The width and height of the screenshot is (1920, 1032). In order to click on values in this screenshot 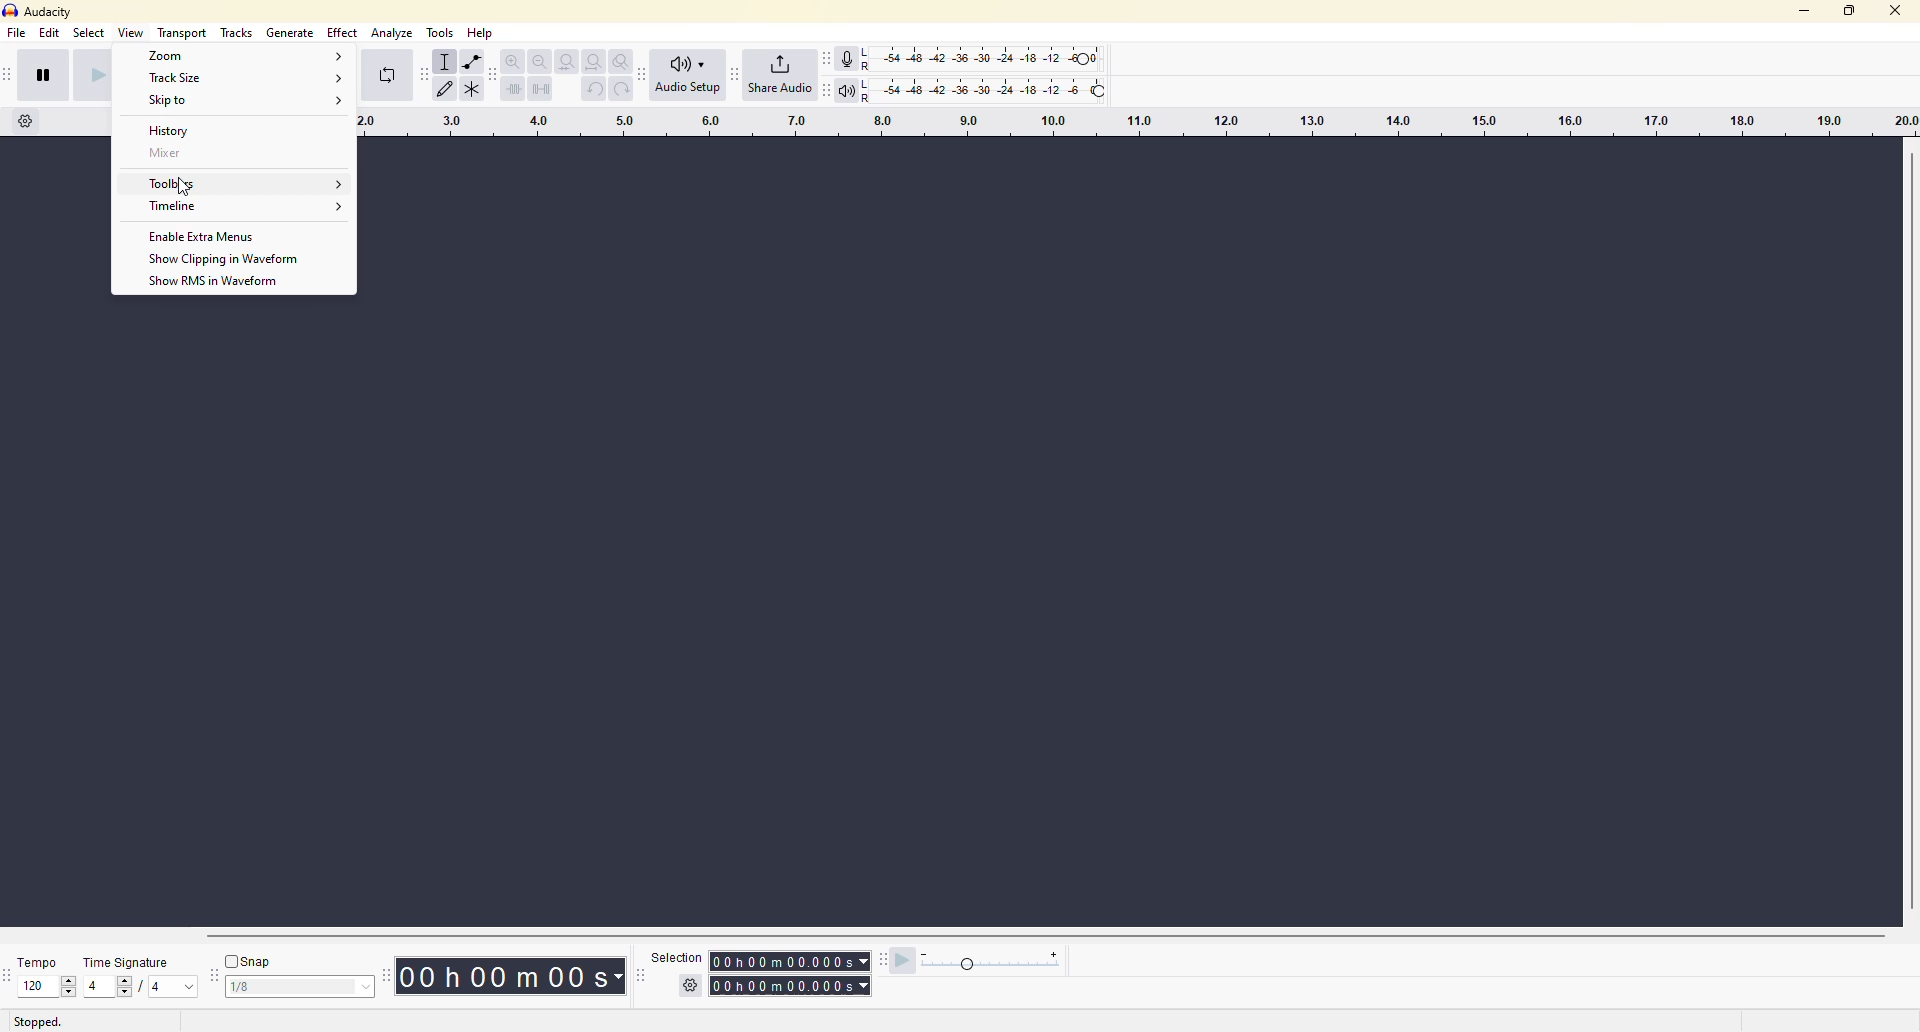, I will do `click(275, 988)`.